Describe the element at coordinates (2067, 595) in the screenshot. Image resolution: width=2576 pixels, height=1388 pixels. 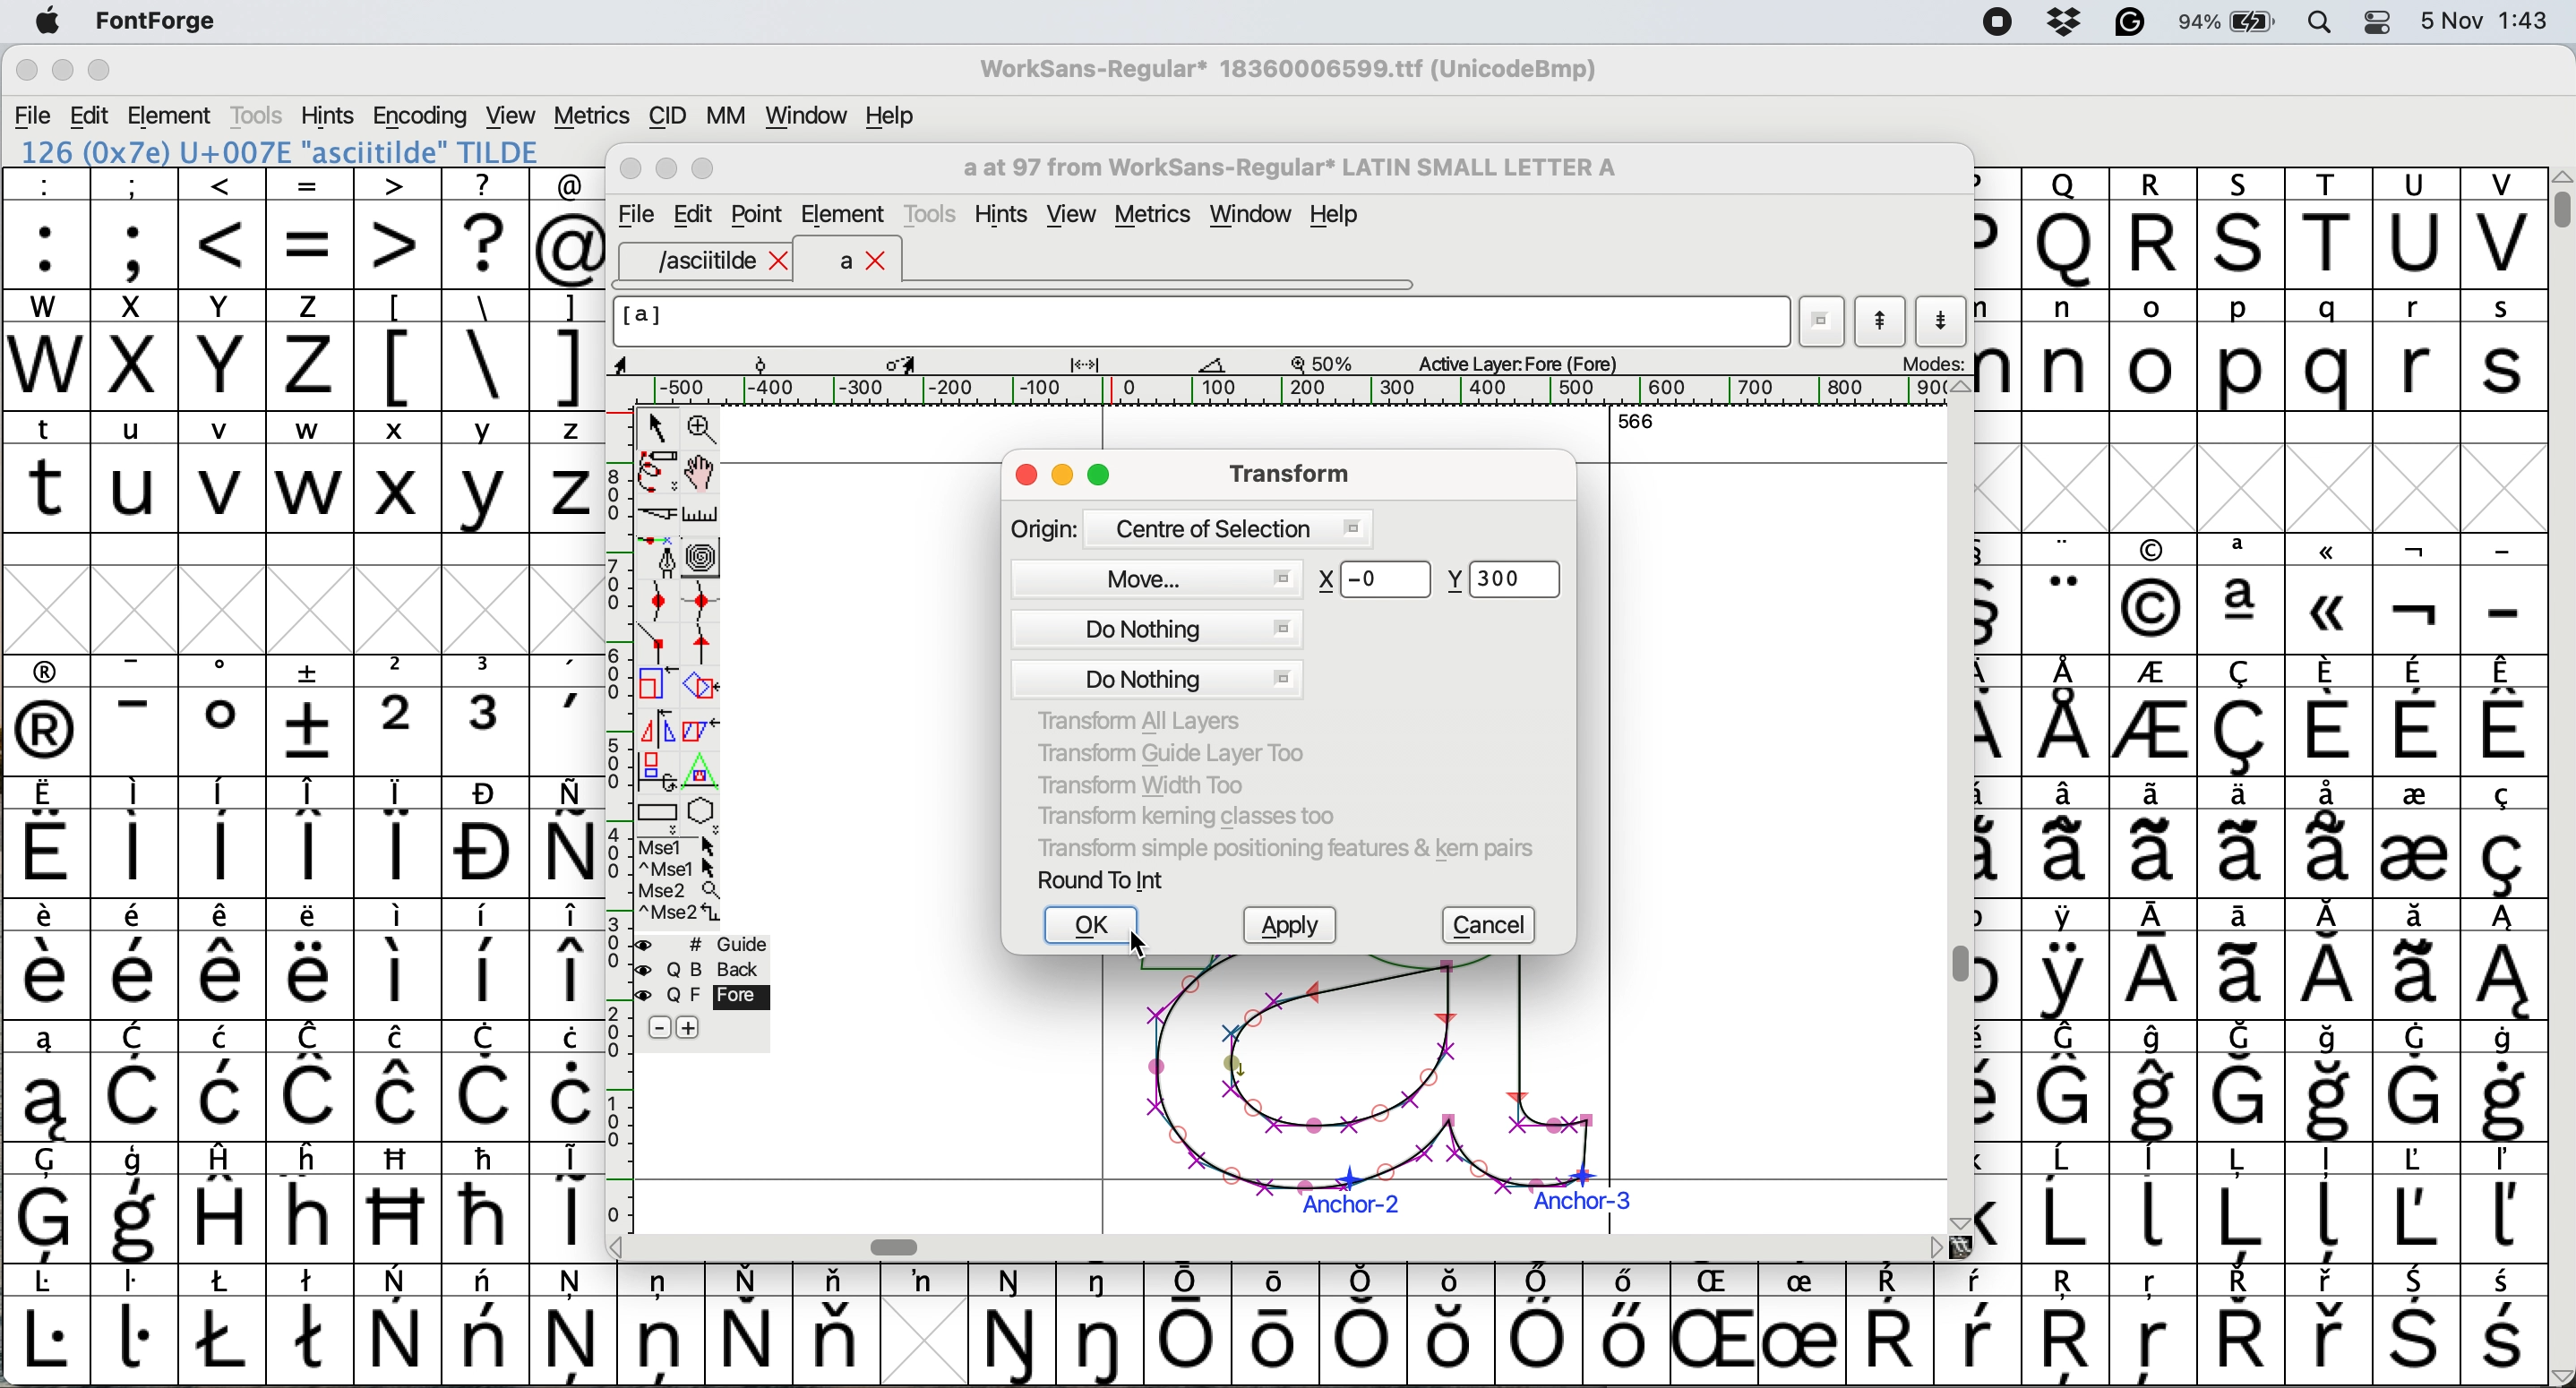
I see `symbol` at that location.